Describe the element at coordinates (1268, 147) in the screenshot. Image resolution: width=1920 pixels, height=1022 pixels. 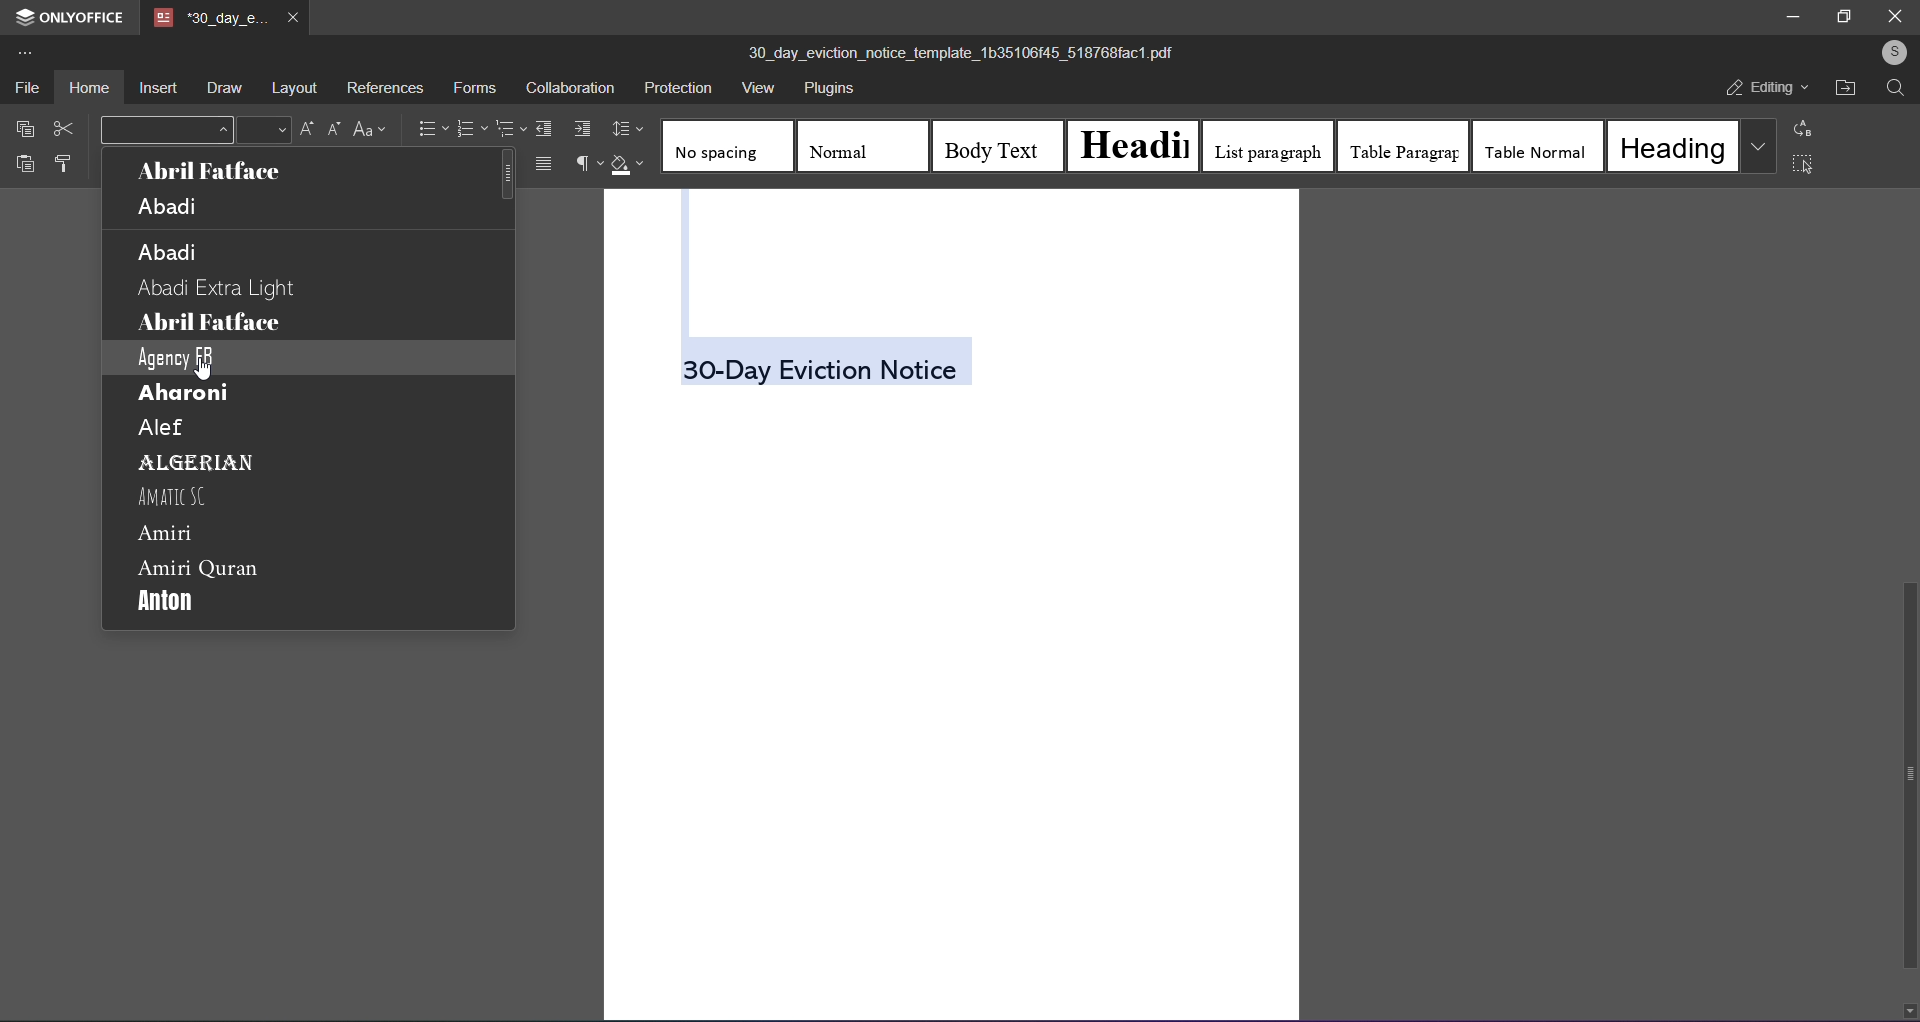
I see `list paragraph` at that location.